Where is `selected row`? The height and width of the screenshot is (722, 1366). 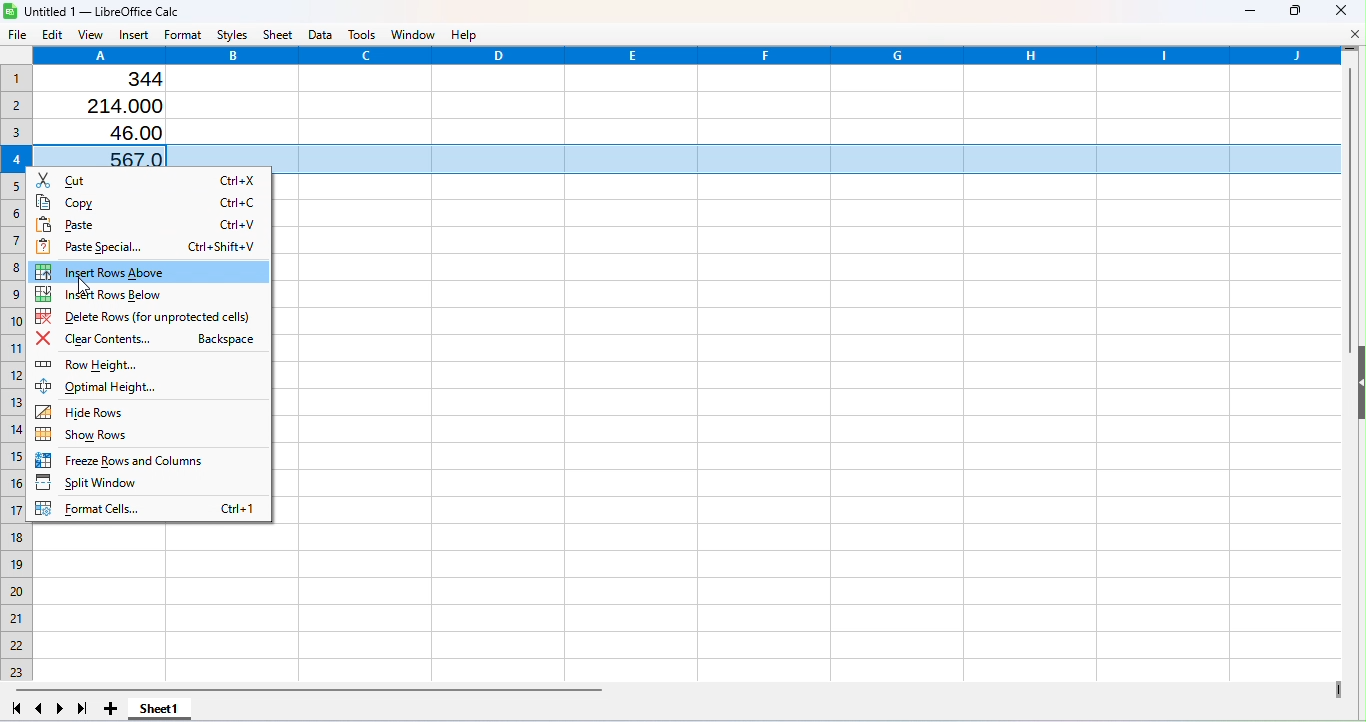
selected row is located at coordinates (806, 159).